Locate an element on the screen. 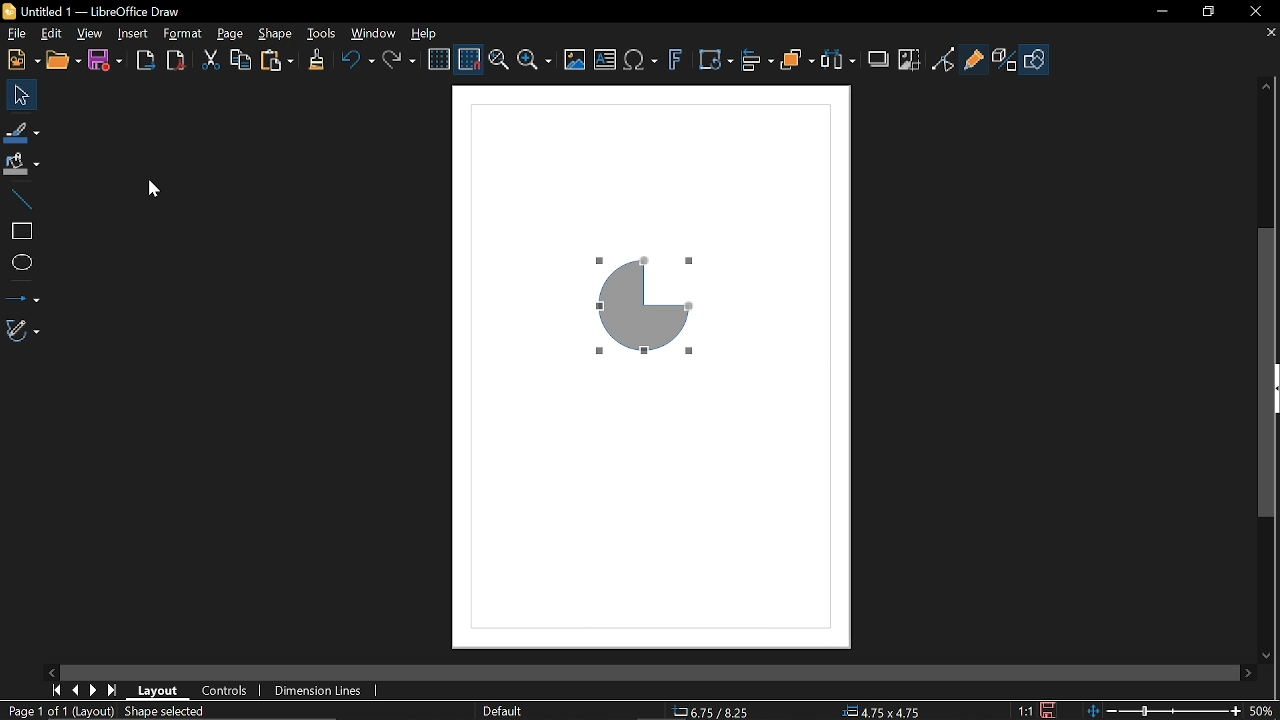 This screenshot has width=1280, height=720. Undo is located at coordinates (356, 62).